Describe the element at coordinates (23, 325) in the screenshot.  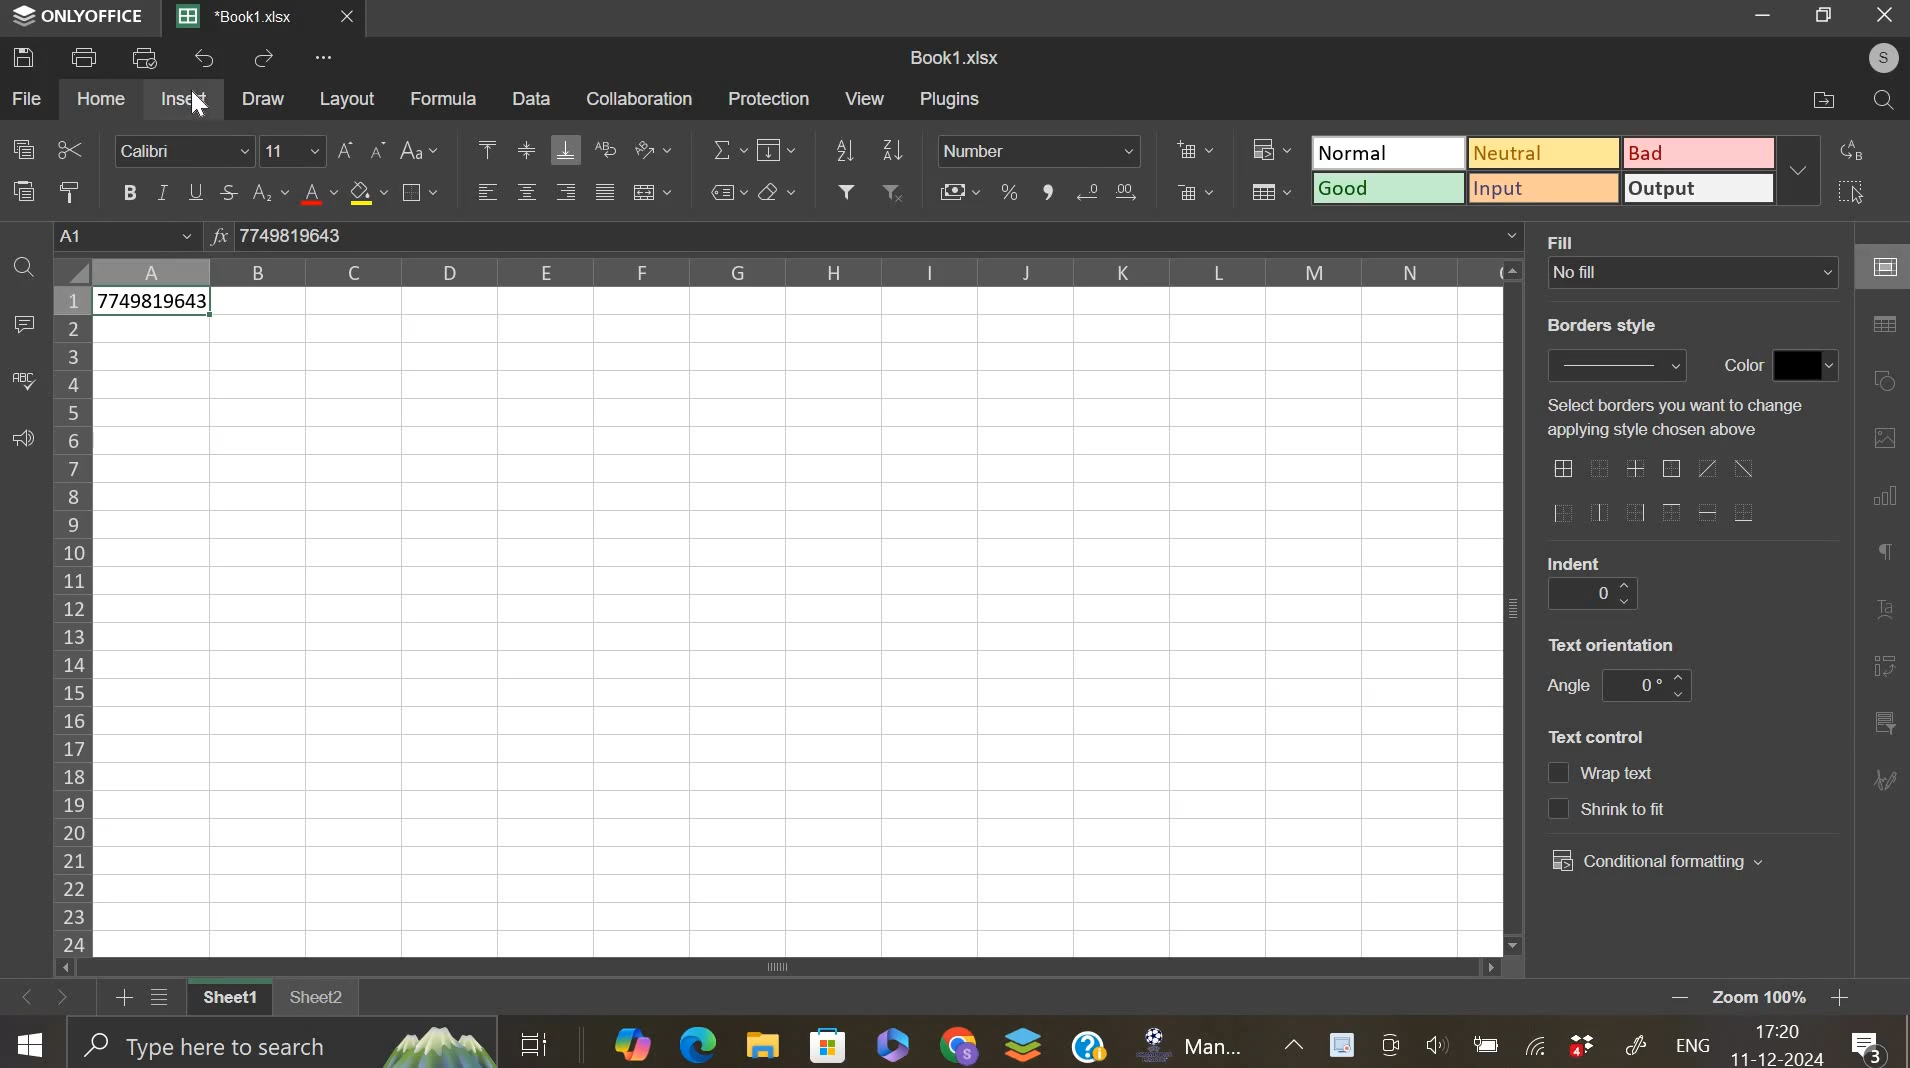
I see `comment` at that location.